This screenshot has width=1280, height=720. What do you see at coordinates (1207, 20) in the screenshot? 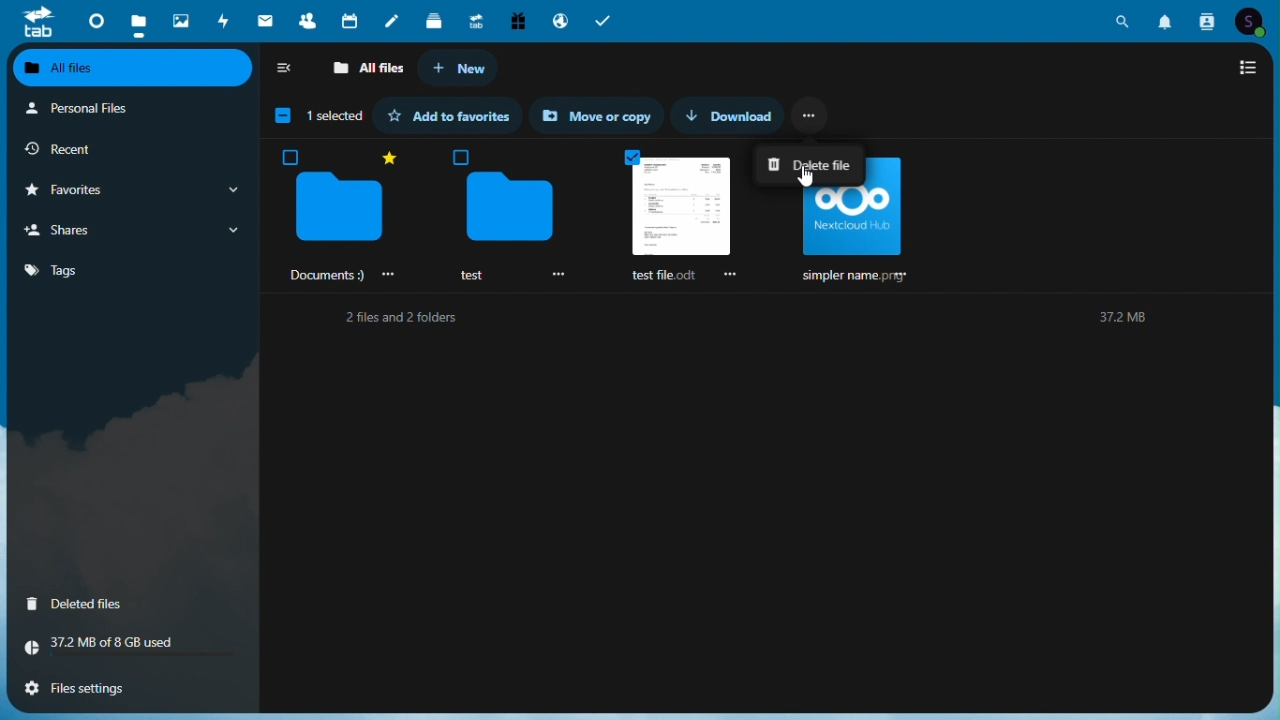
I see `contacts` at bounding box center [1207, 20].